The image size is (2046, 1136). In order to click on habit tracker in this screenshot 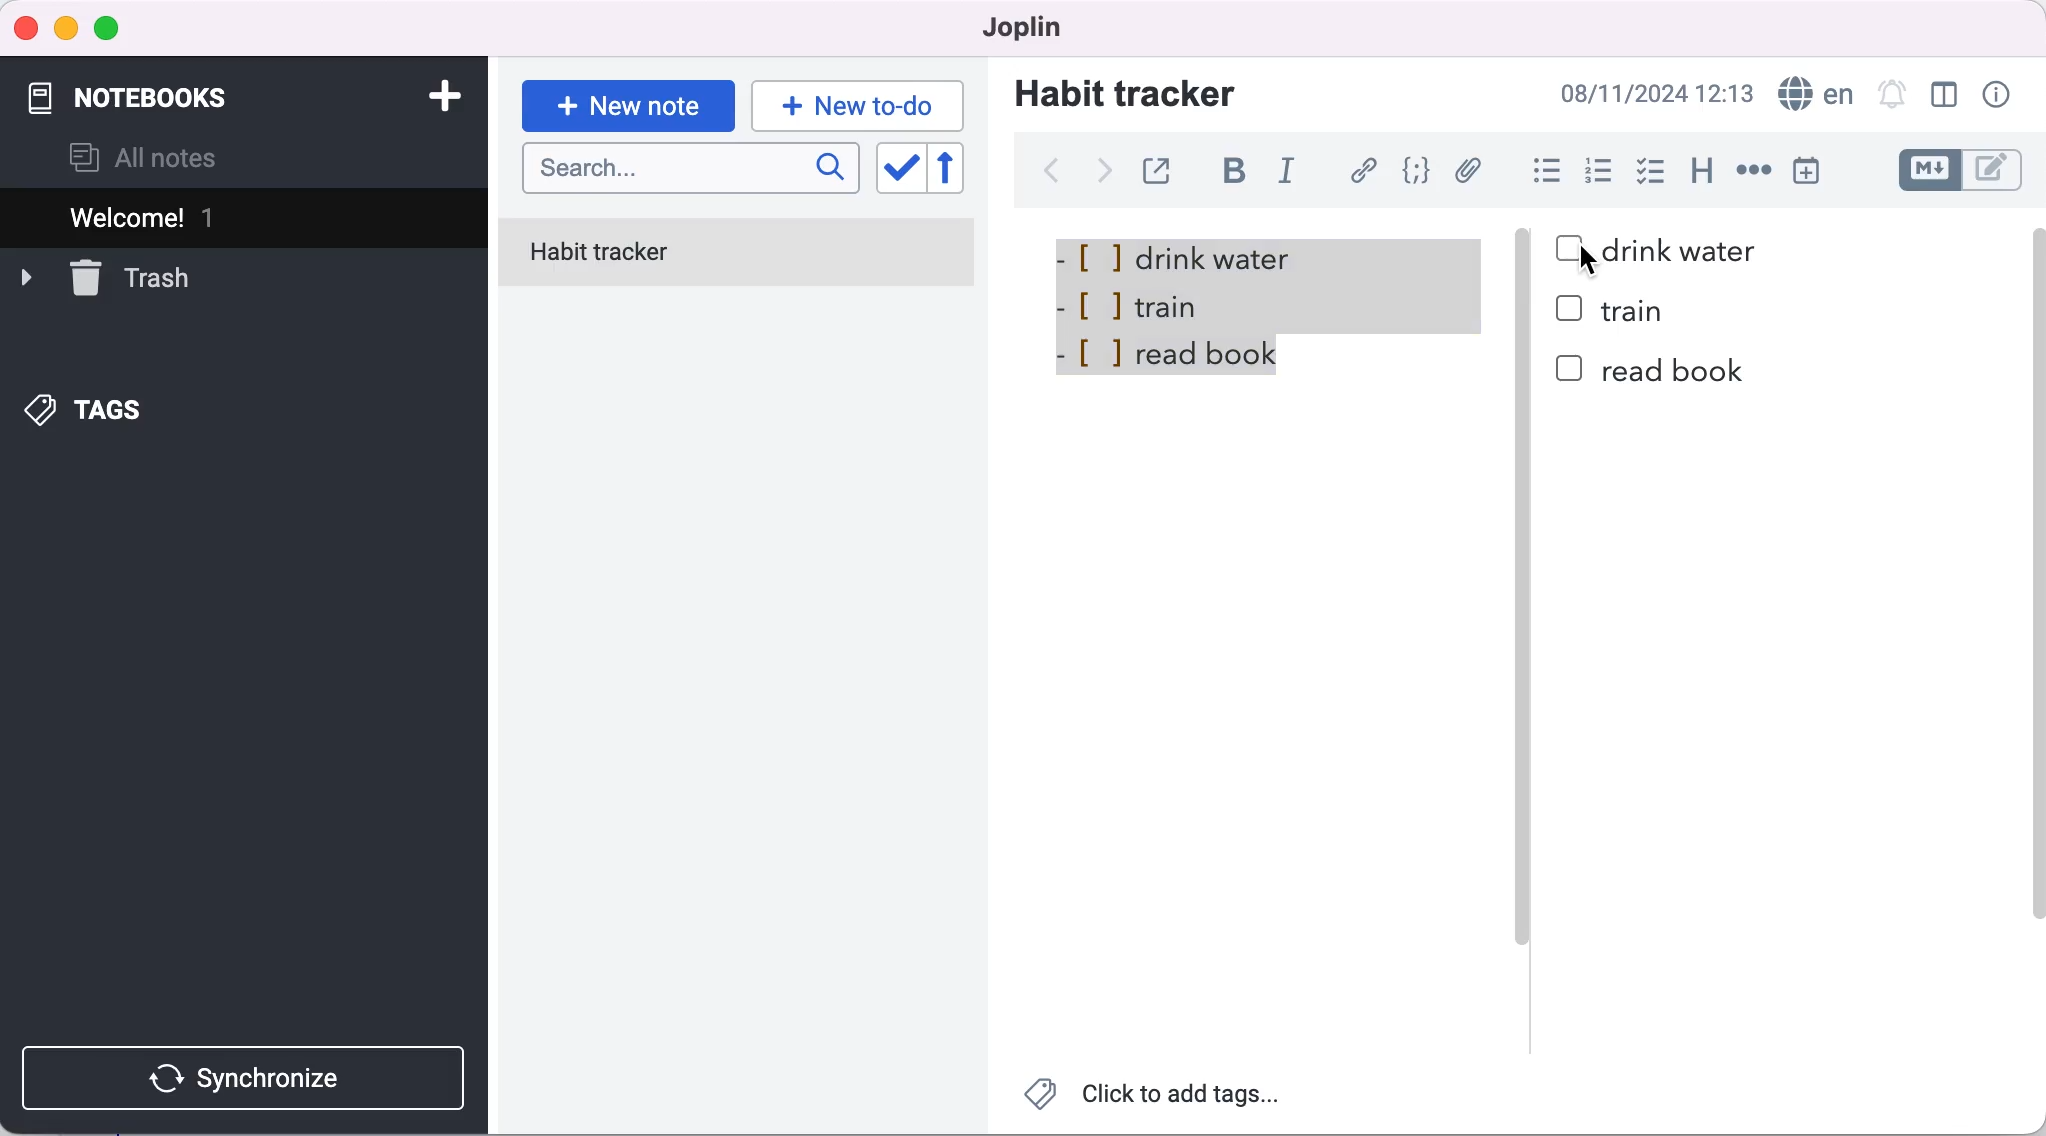, I will do `click(1125, 92)`.